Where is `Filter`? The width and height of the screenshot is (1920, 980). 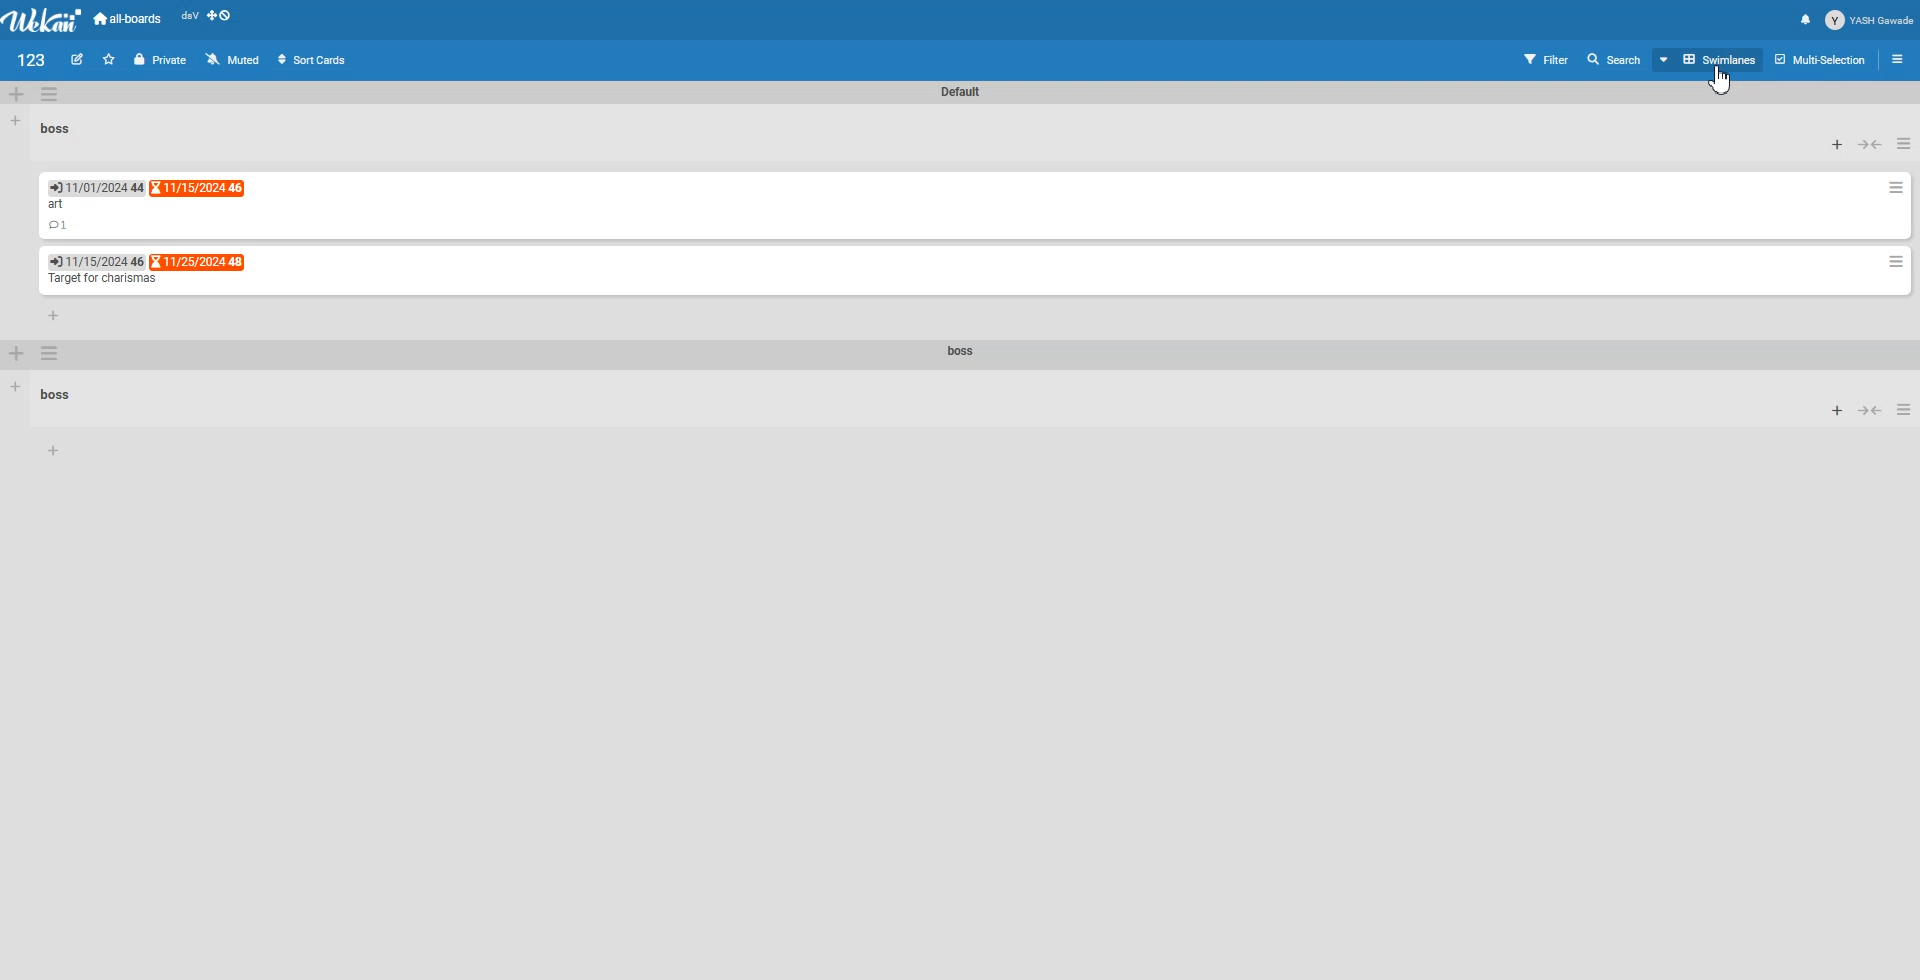 Filter is located at coordinates (1543, 59).